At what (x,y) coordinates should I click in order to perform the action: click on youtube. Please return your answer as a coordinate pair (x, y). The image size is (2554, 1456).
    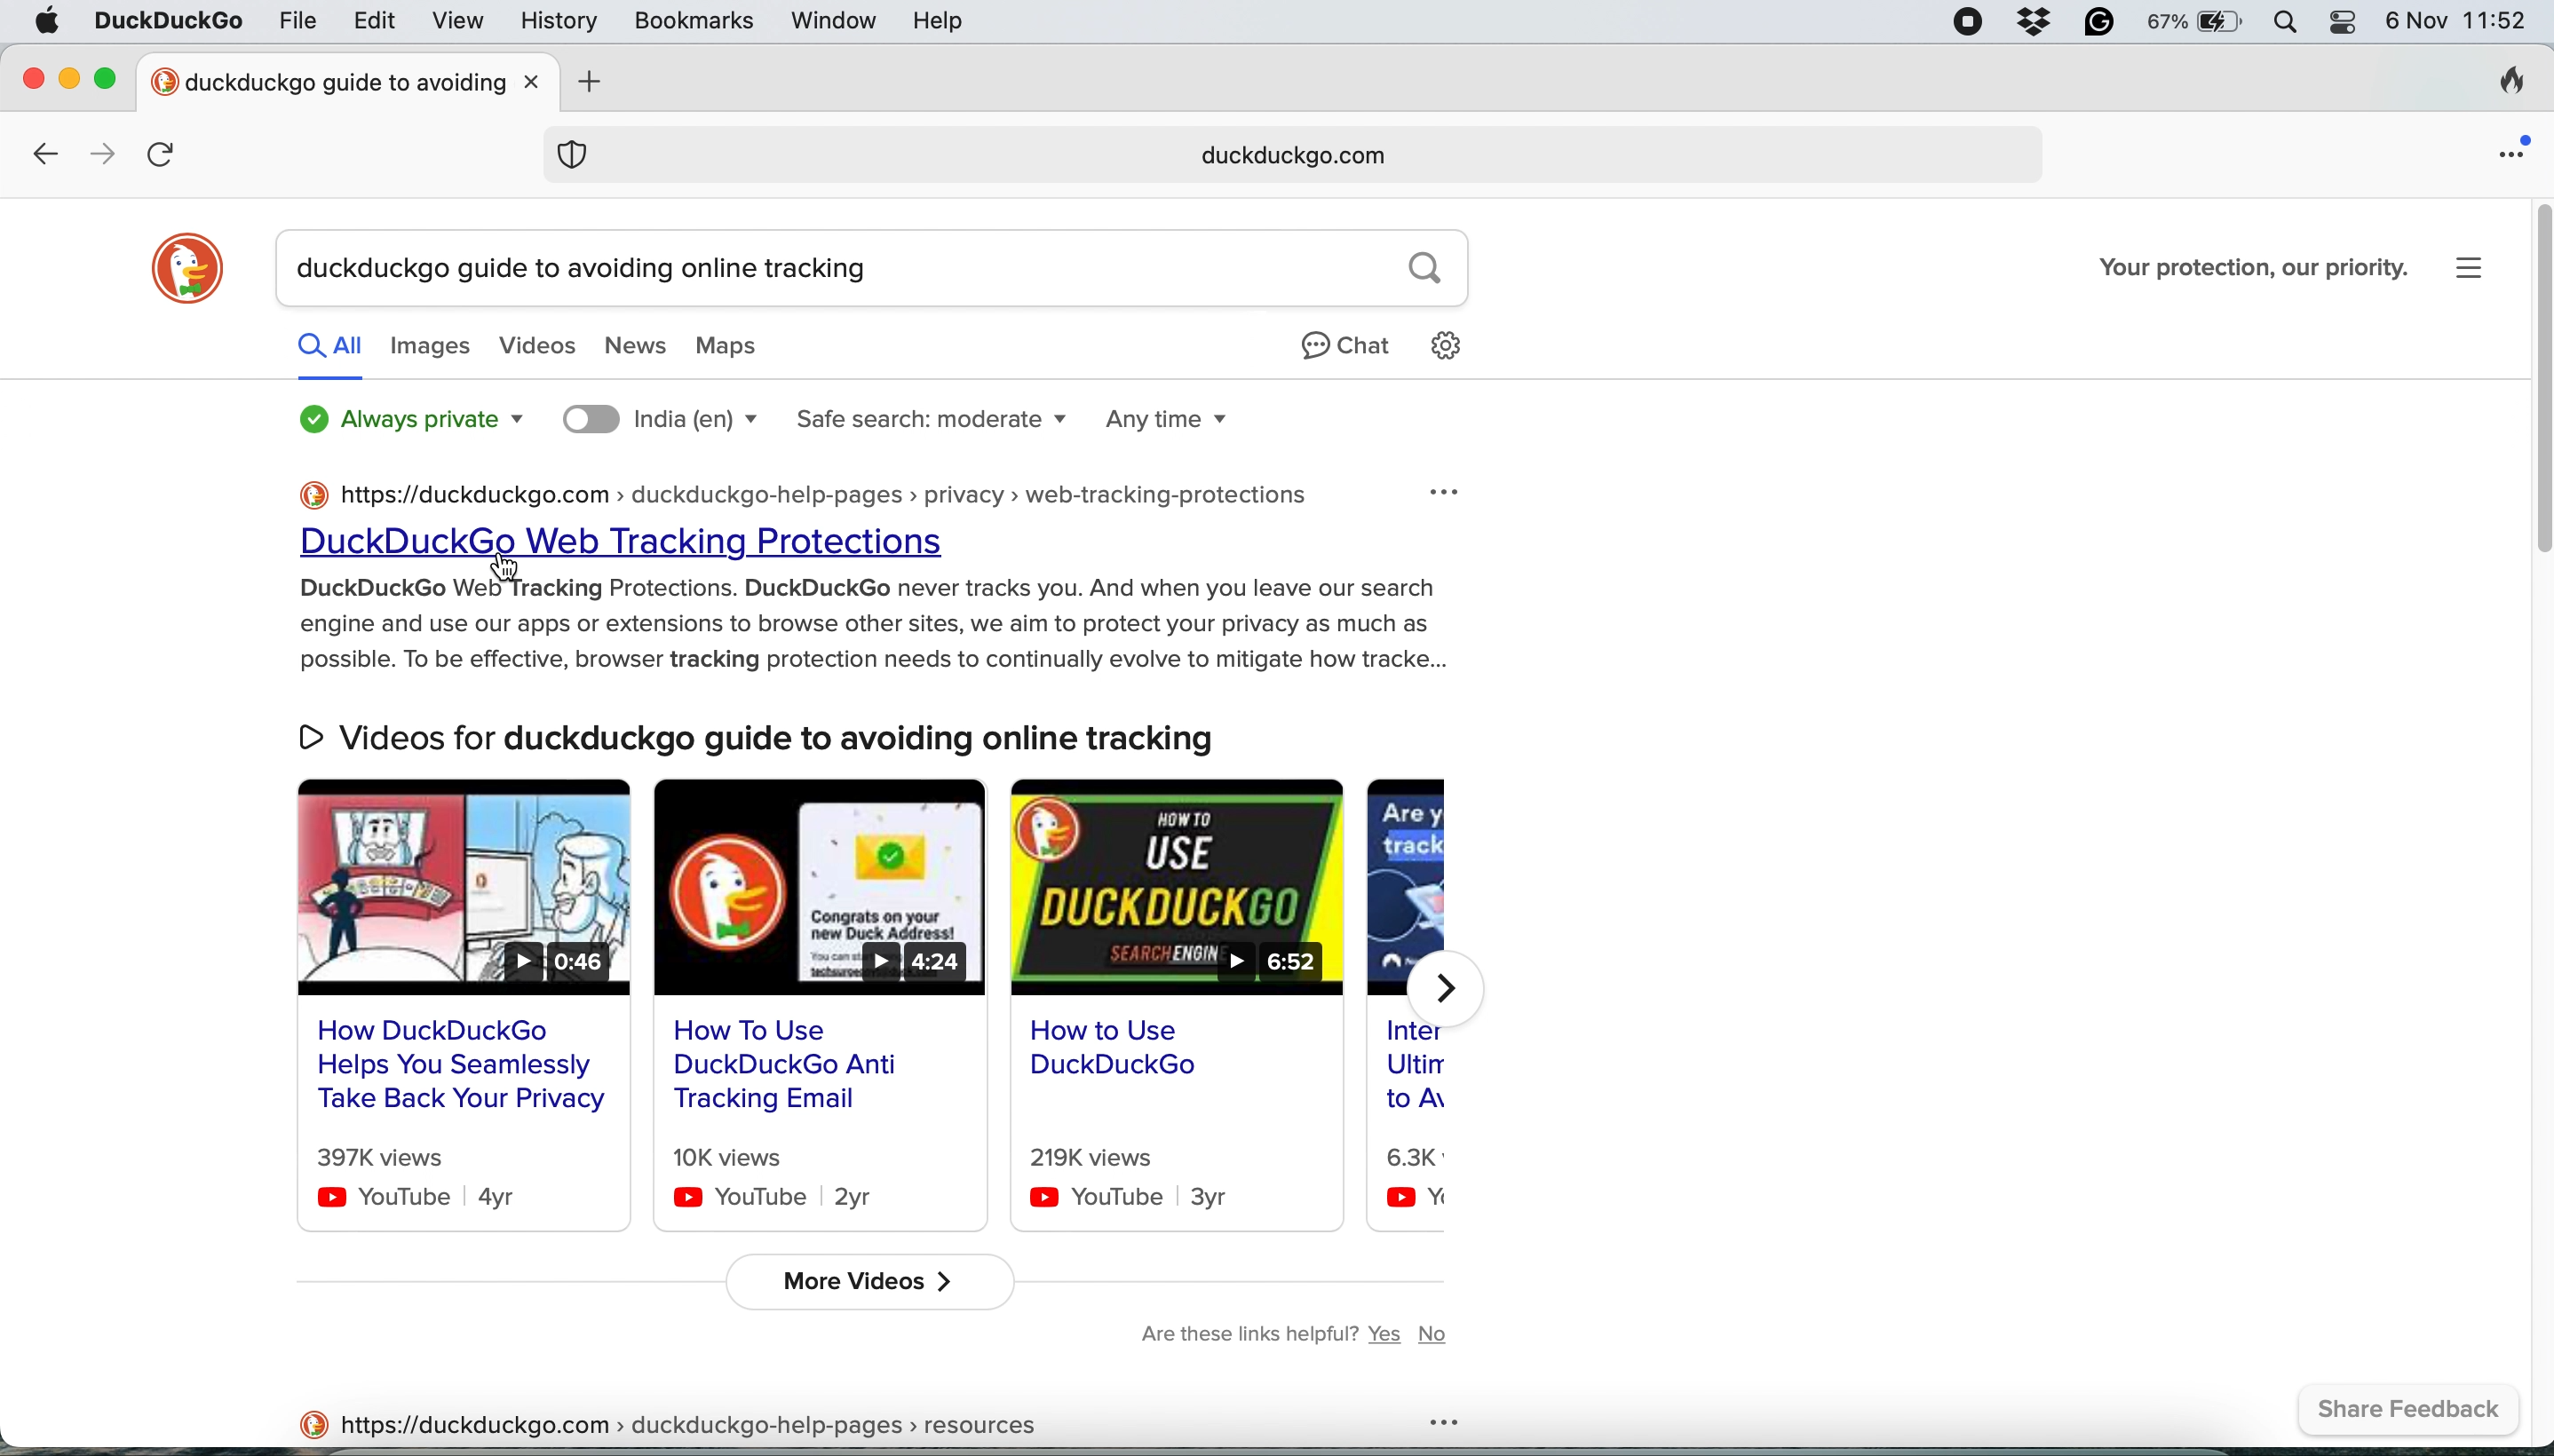
    Looking at the image, I should click on (332, 1203).